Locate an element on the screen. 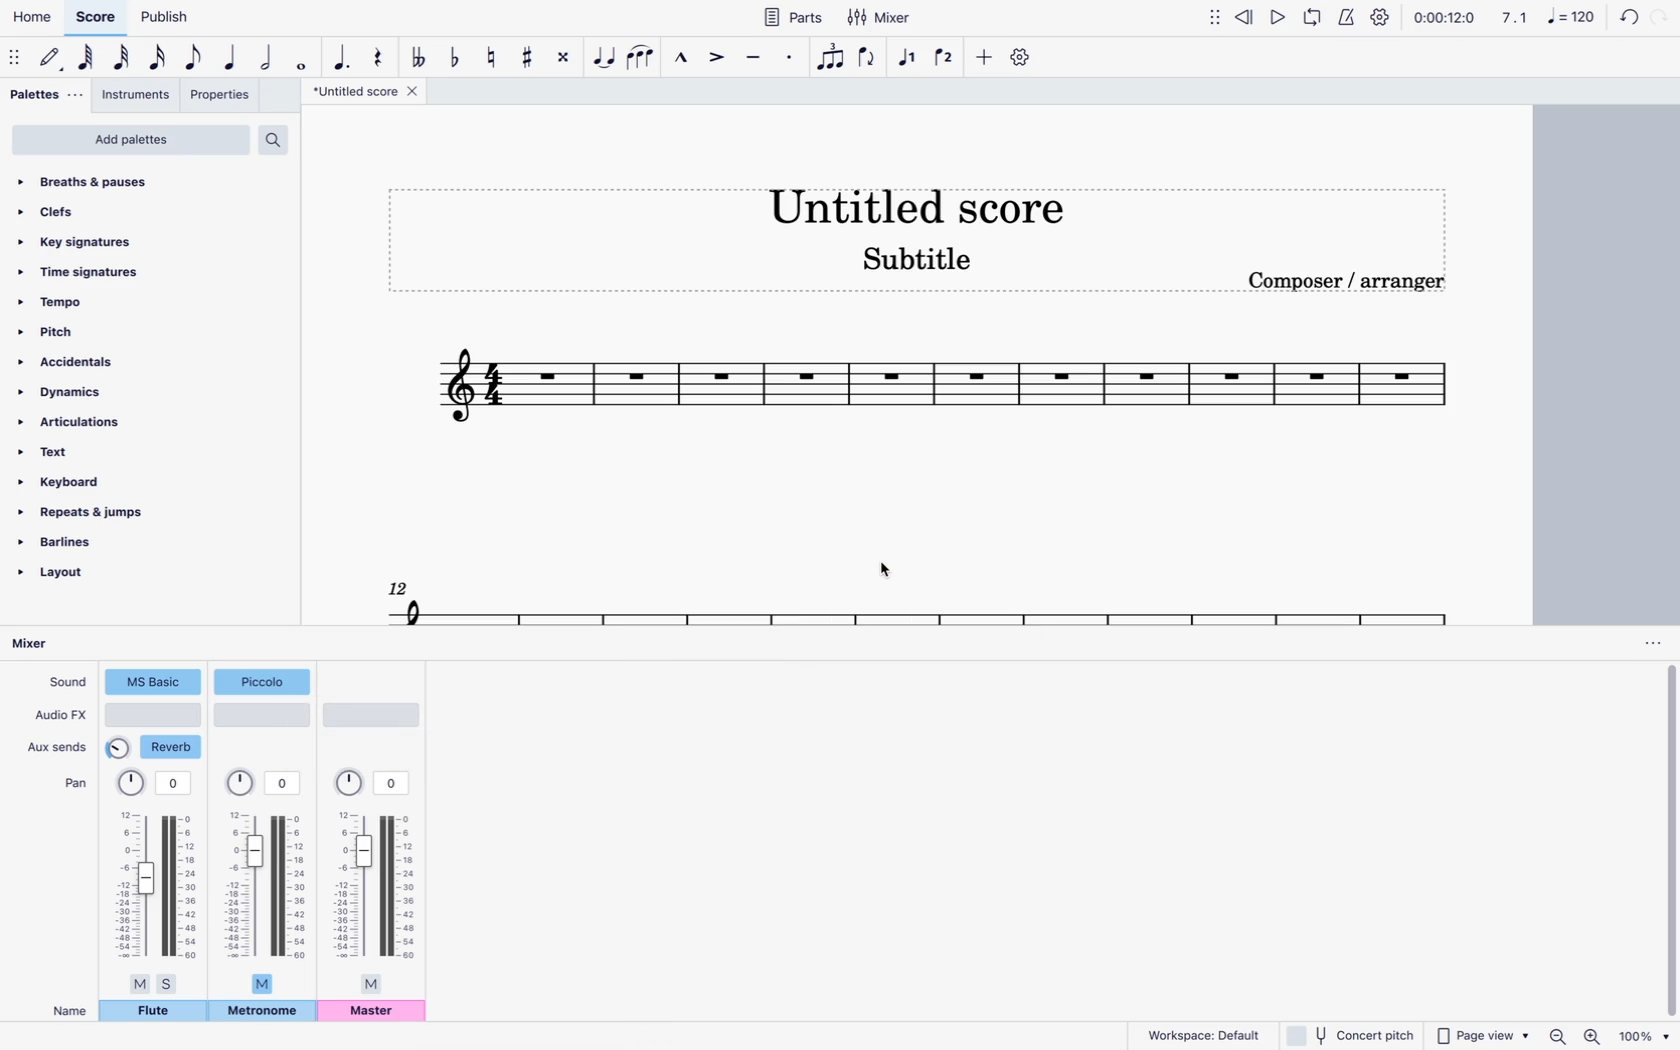  voice 2 is located at coordinates (946, 60).